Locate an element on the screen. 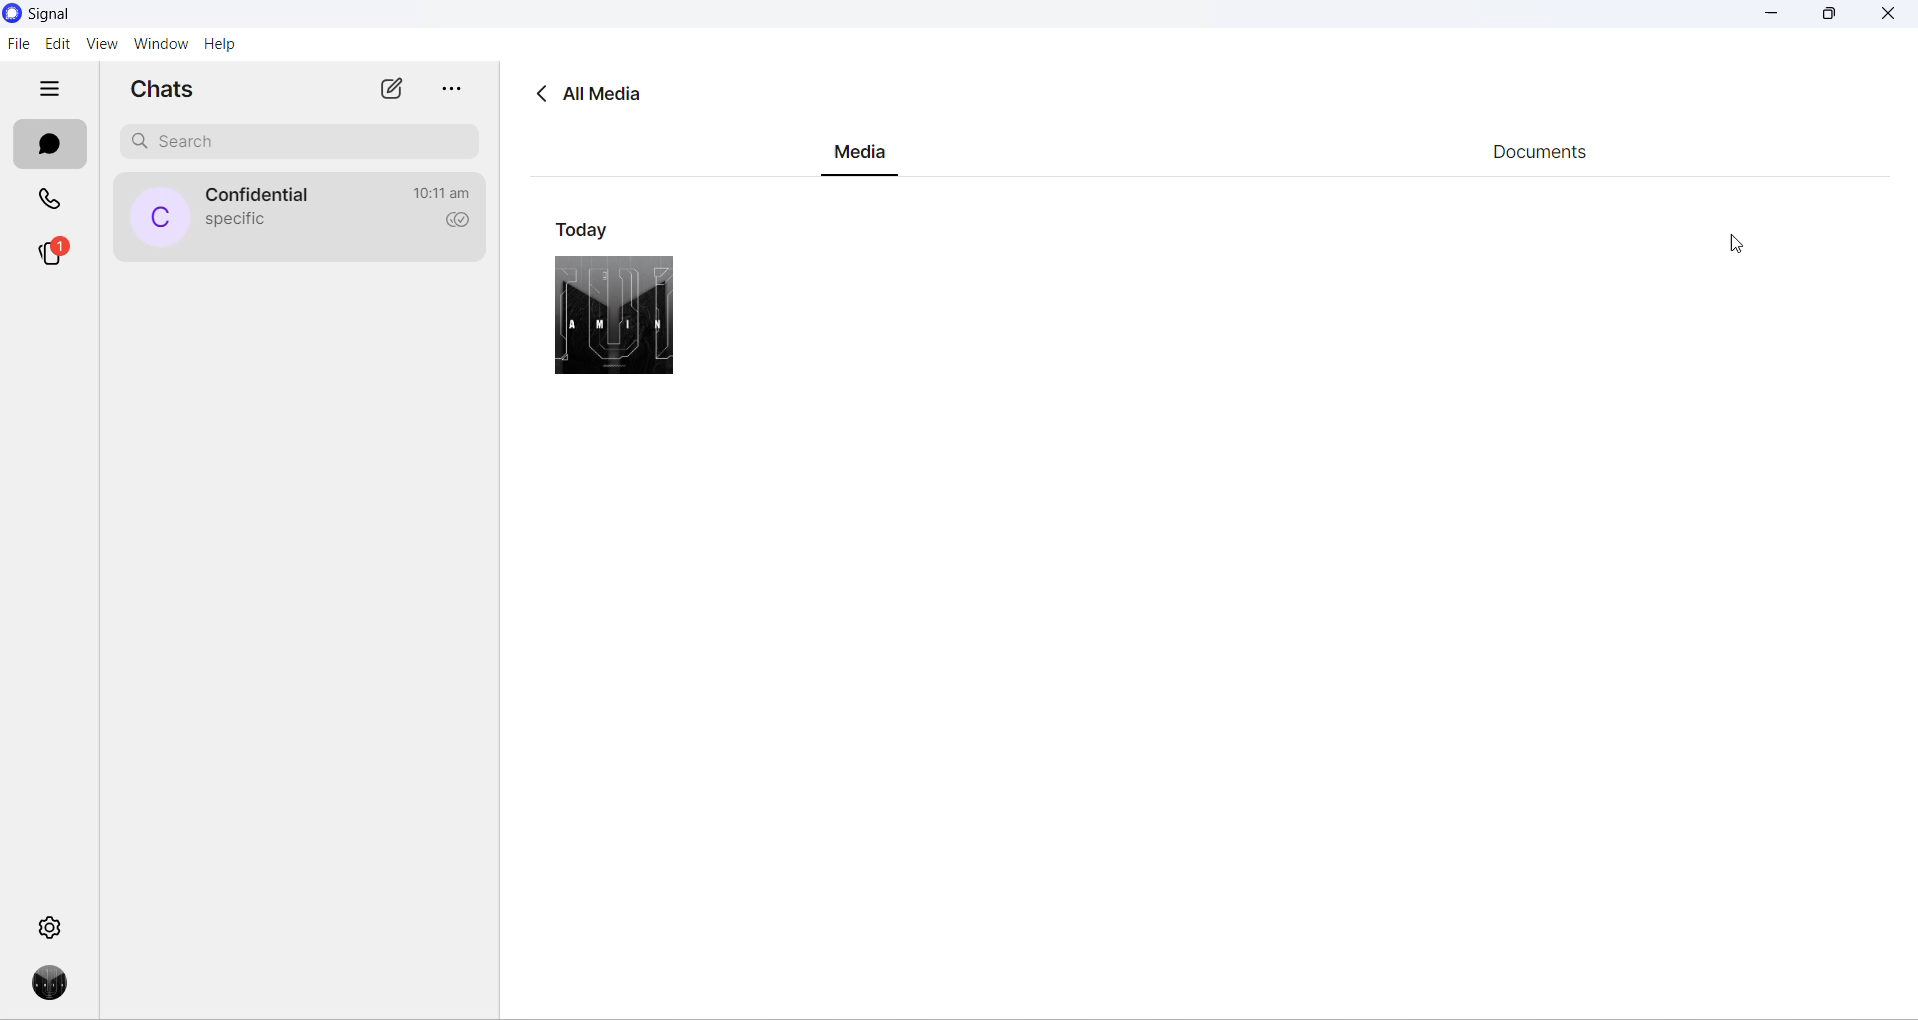  chats heading is located at coordinates (165, 92).